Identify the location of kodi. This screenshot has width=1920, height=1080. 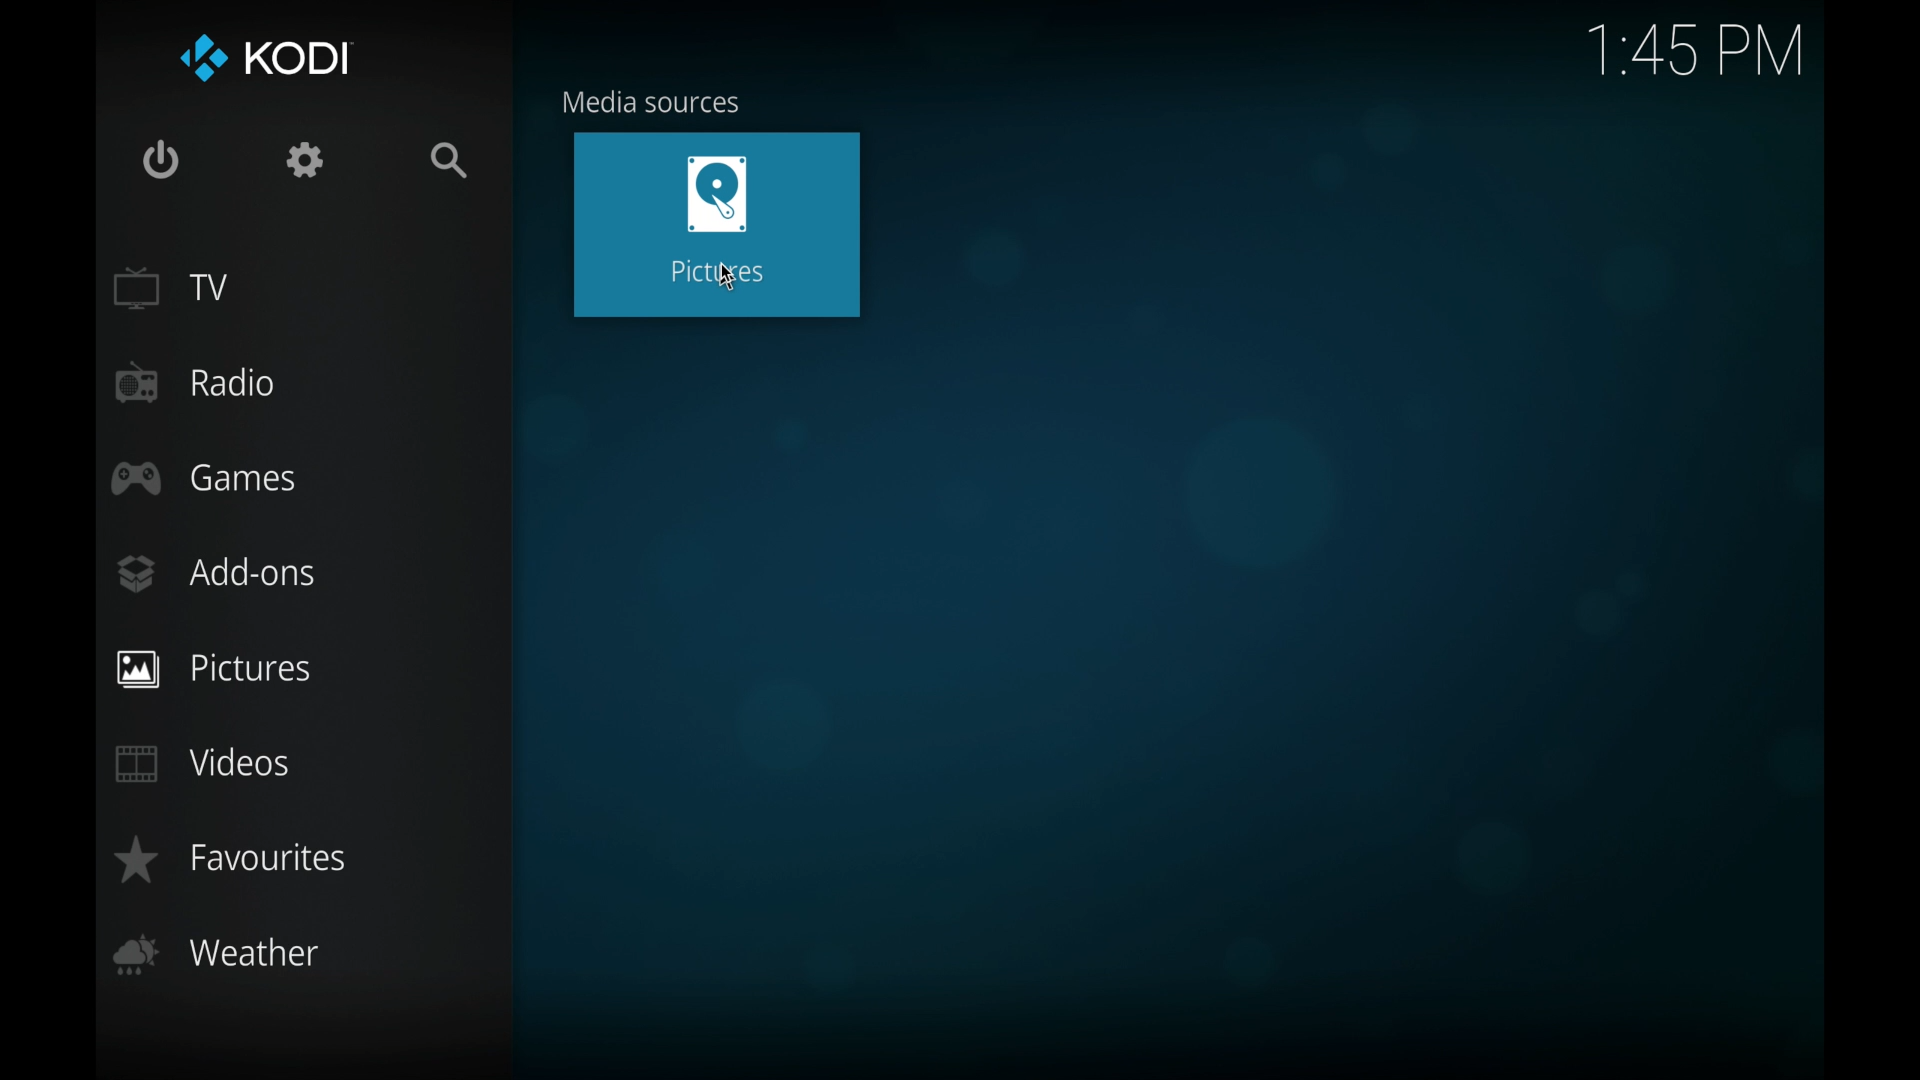
(262, 59).